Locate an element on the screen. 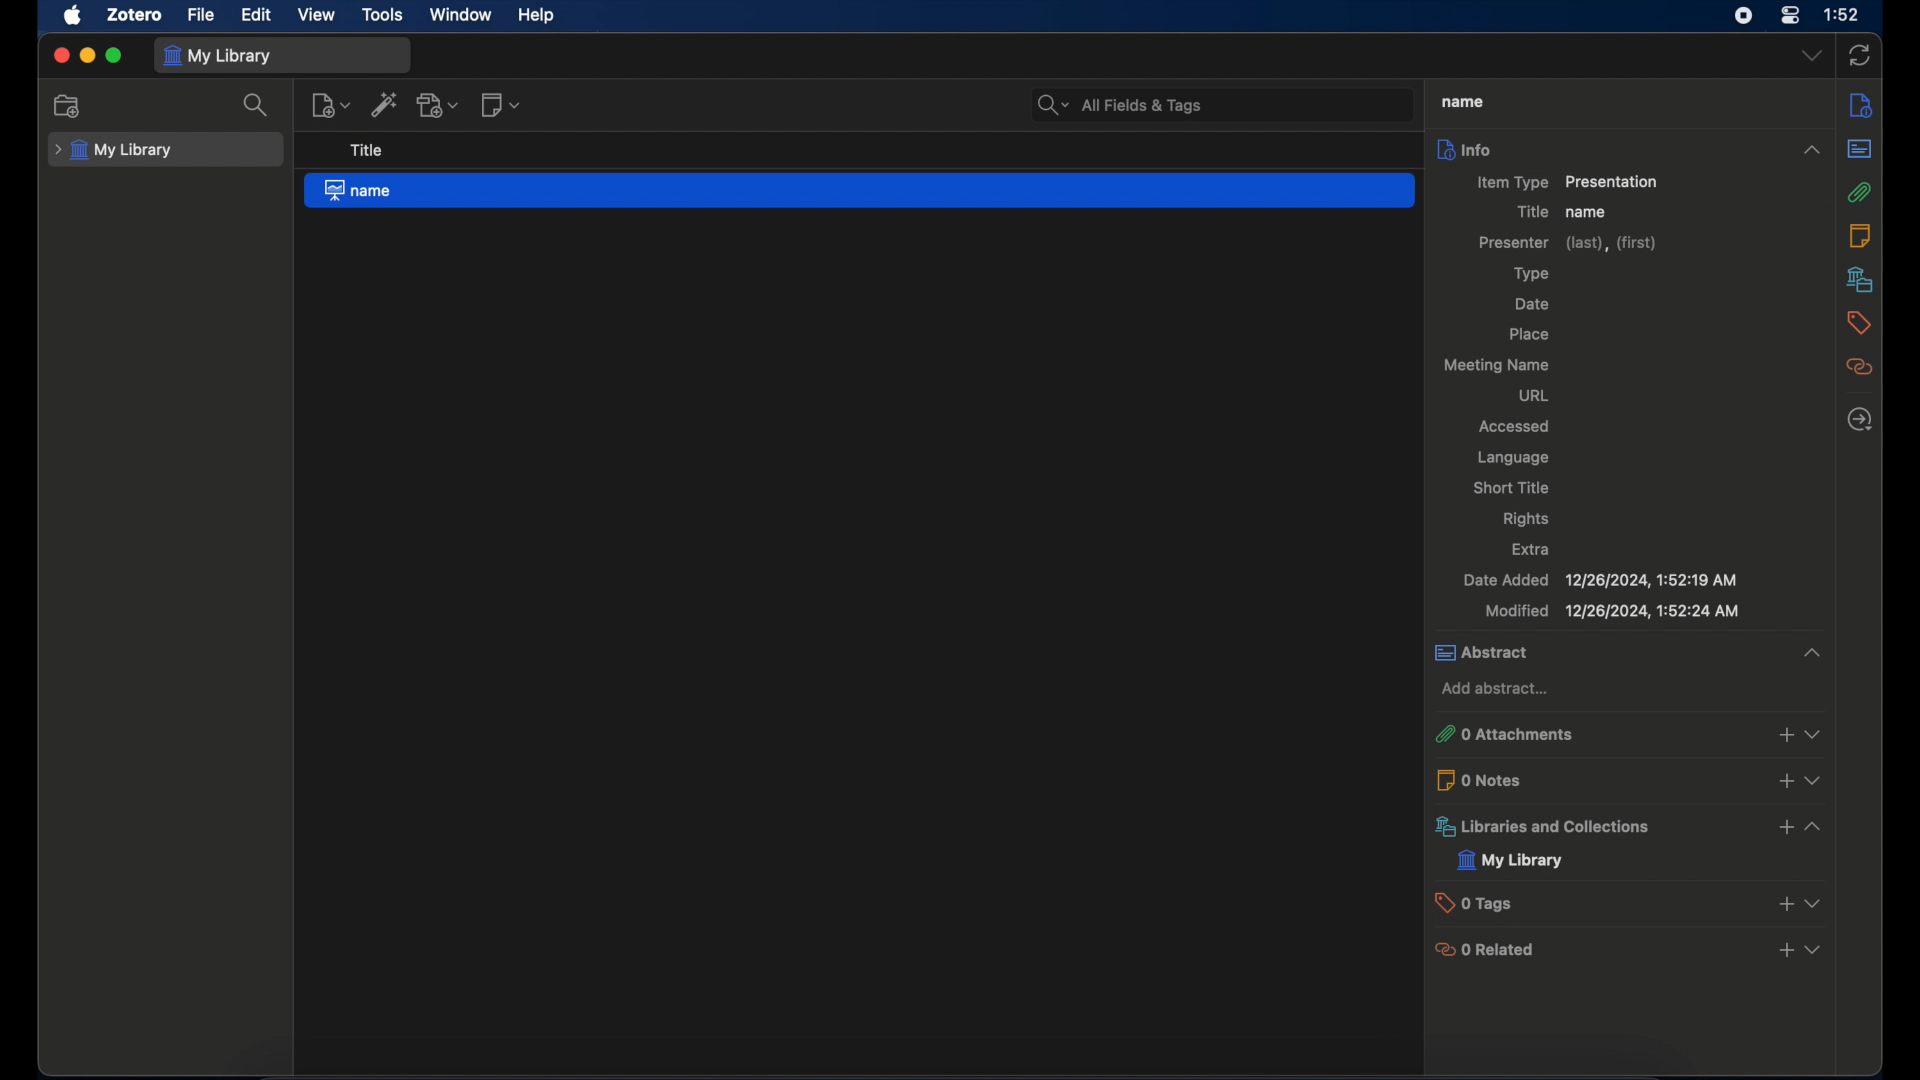 This screenshot has height=1080, width=1920. add attachment is located at coordinates (439, 104).